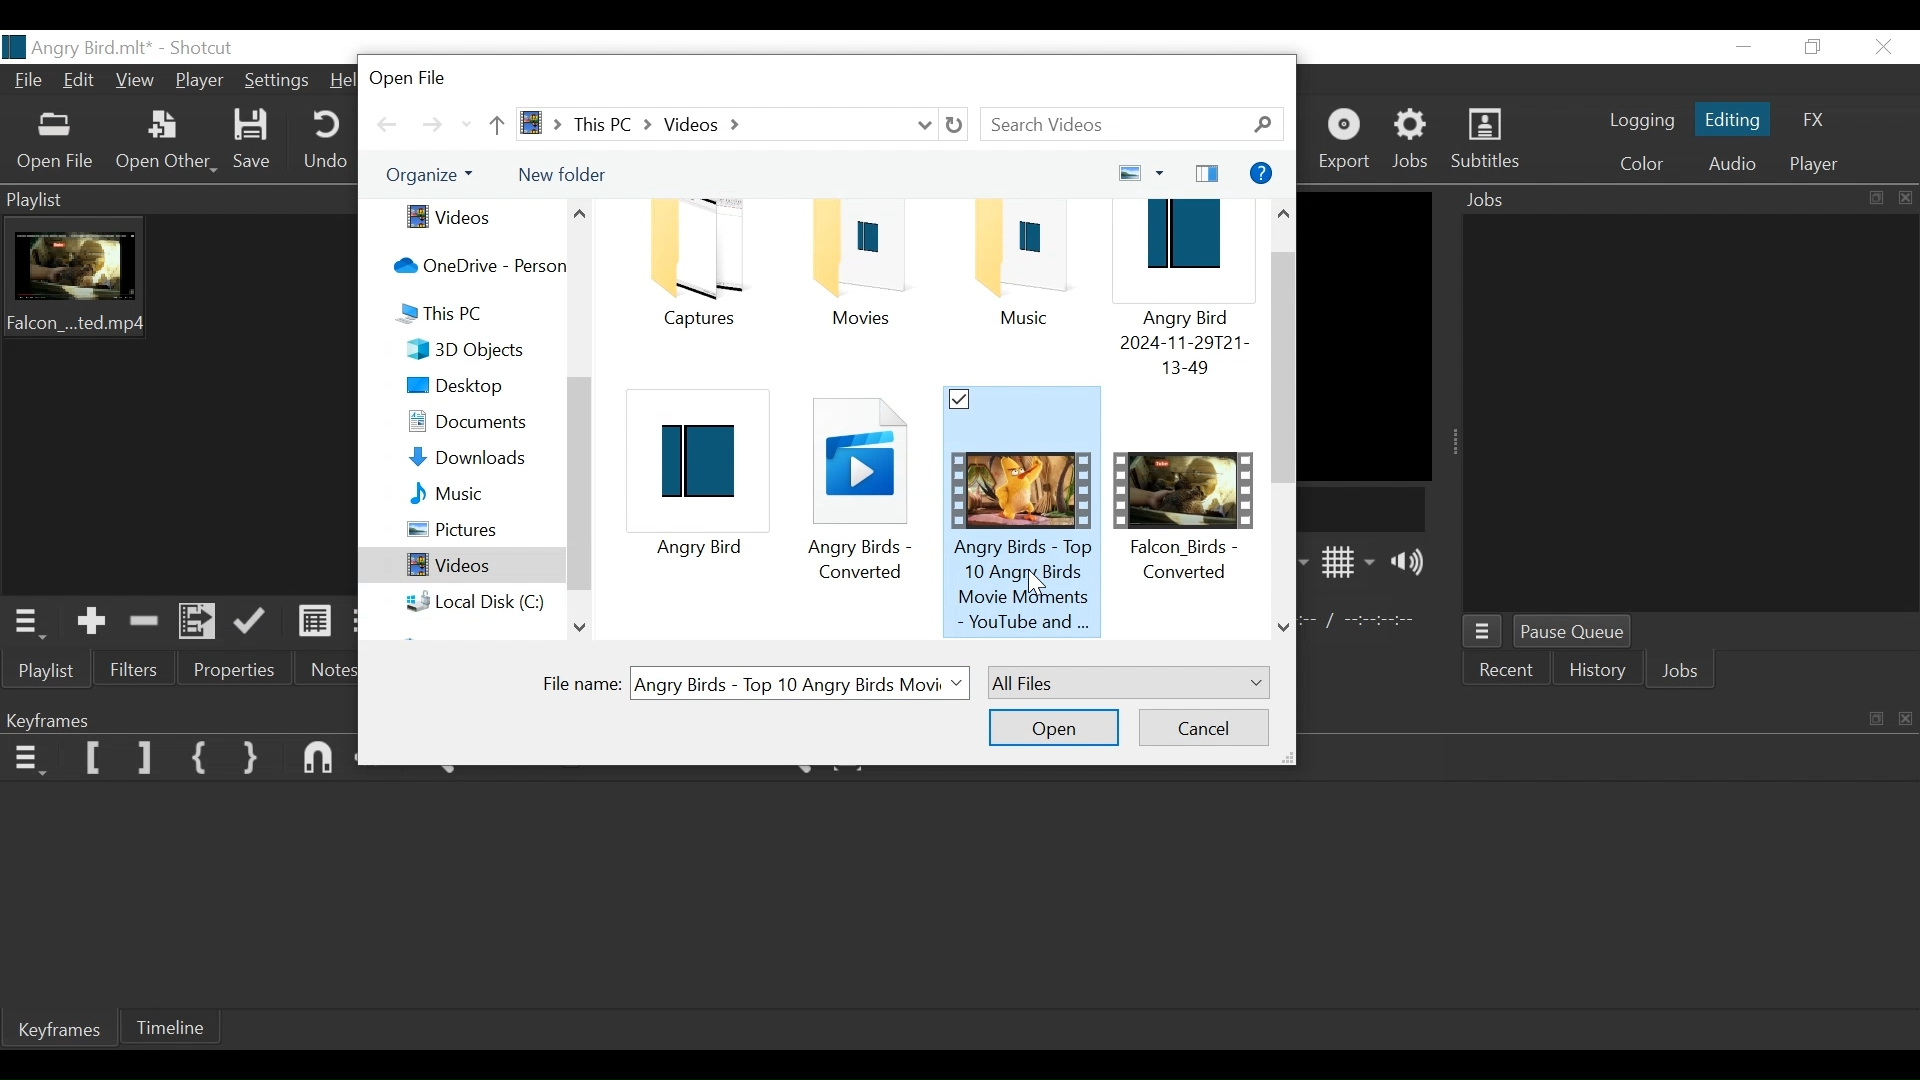 The image size is (1920, 1080). What do you see at coordinates (1640, 120) in the screenshot?
I see `logging` at bounding box center [1640, 120].